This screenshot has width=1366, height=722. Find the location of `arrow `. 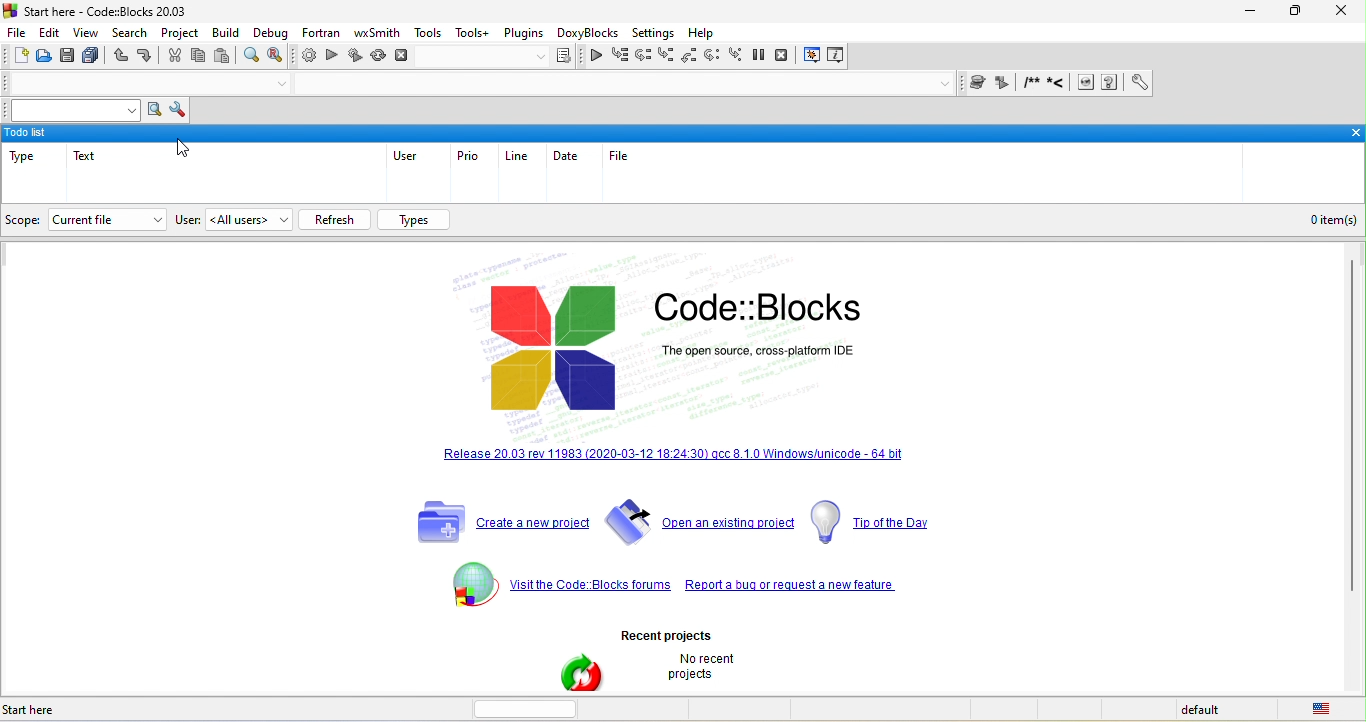

arrow  is located at coordinates (153, 219).